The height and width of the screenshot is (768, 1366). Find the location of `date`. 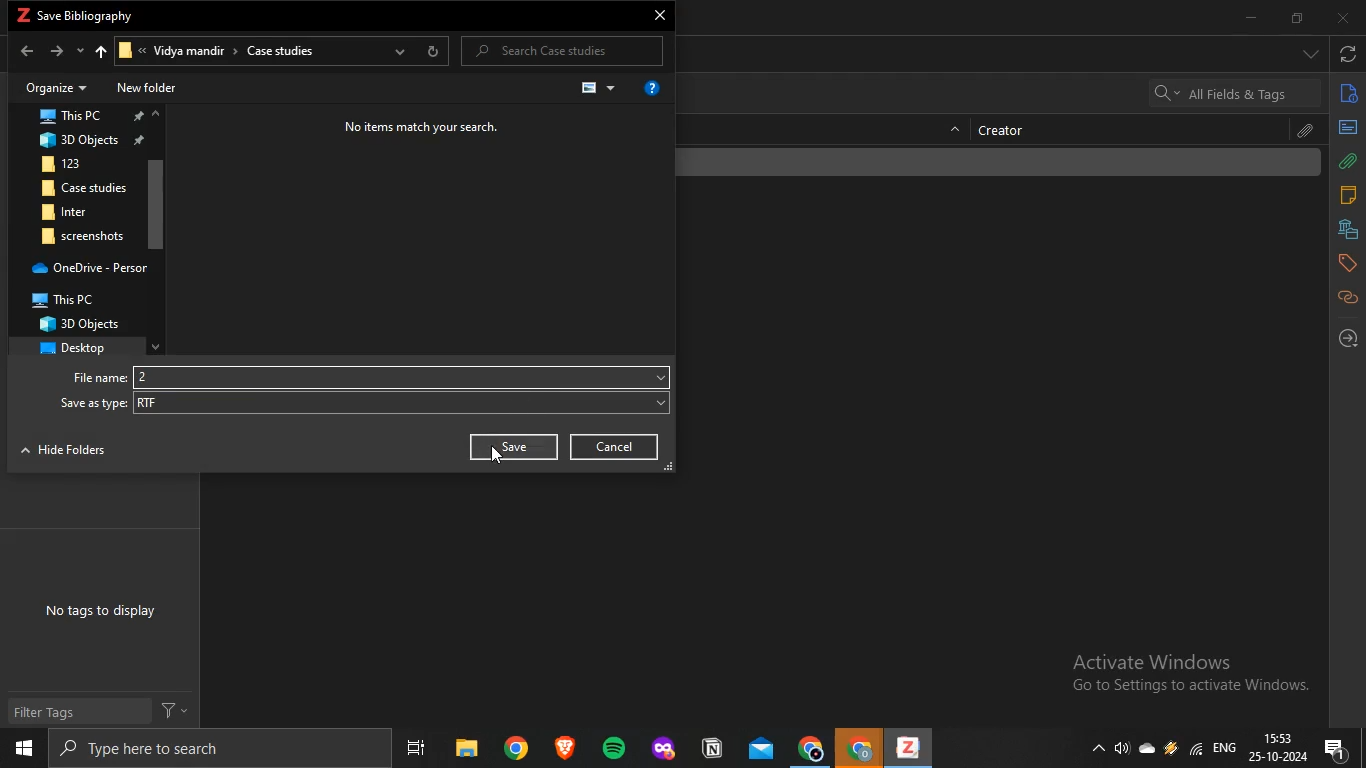

date is located at coordinates (1279, 757).